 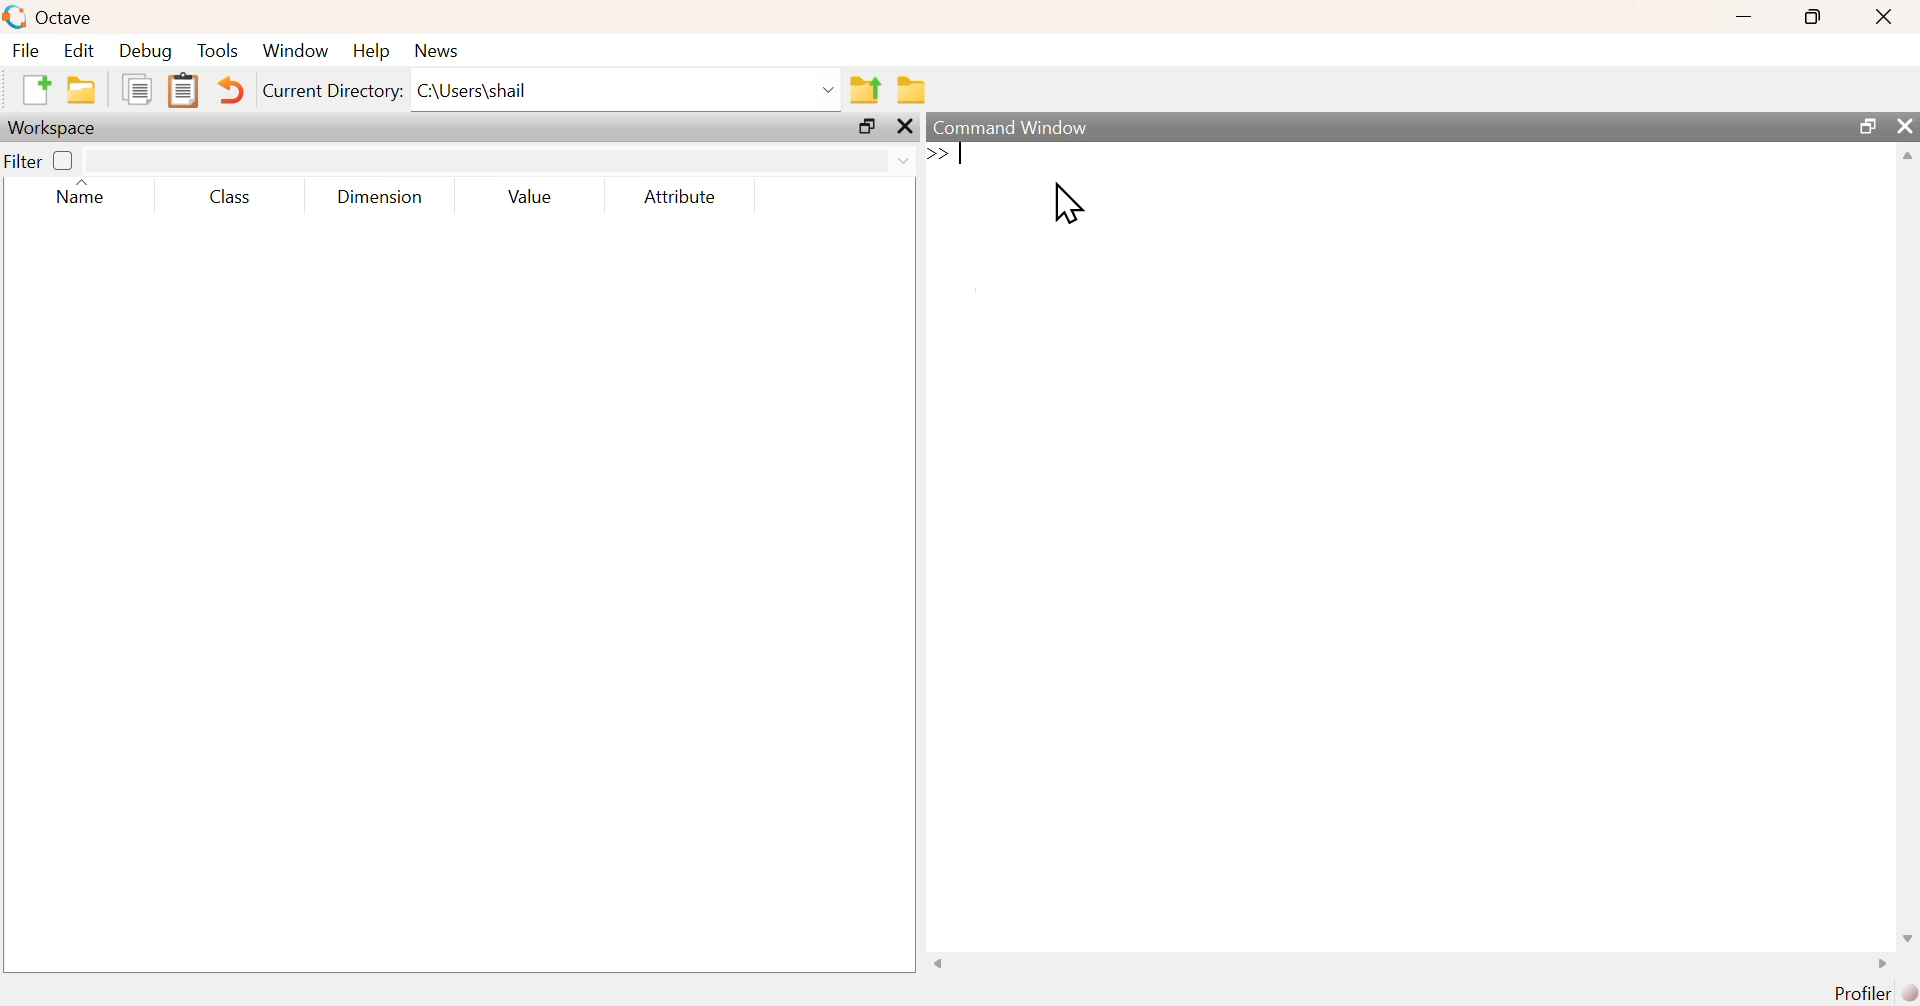 What do you see at coordinates (38, 88) in the screenshot?
I see `new script` at bounding box center [38, 88].